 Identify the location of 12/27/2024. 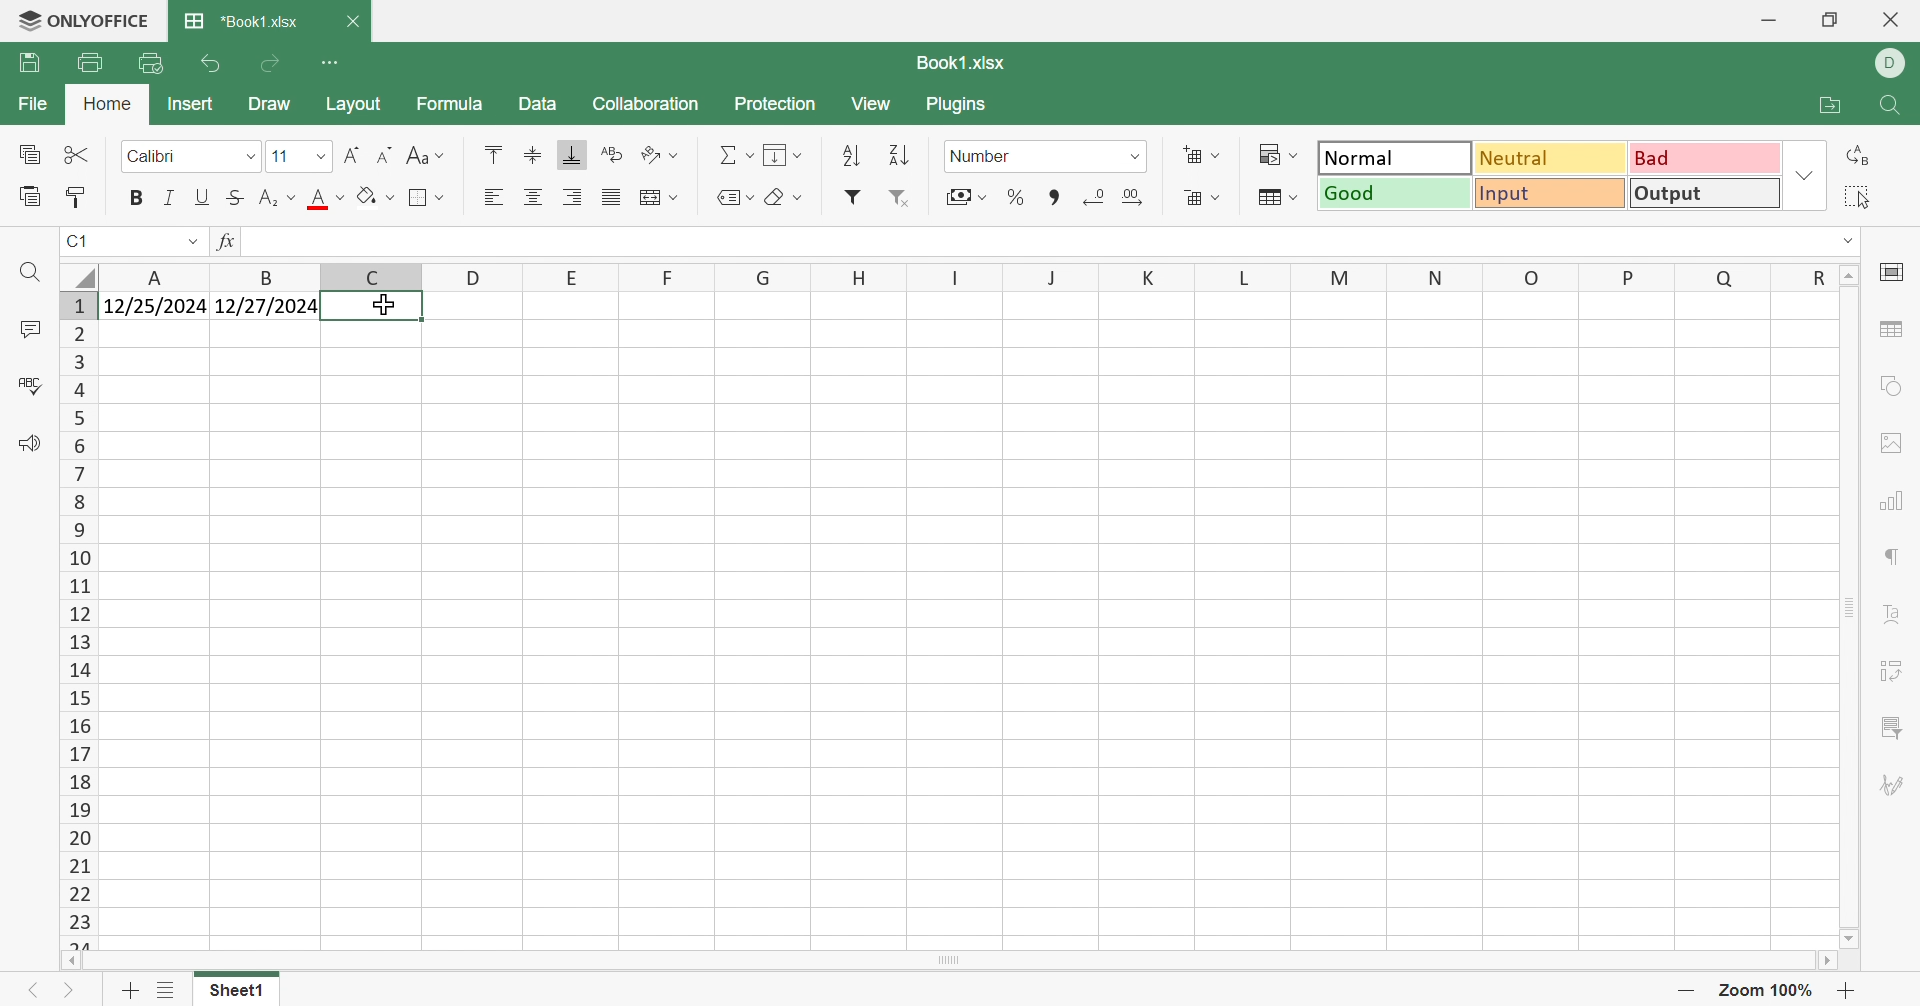
(269, 308).